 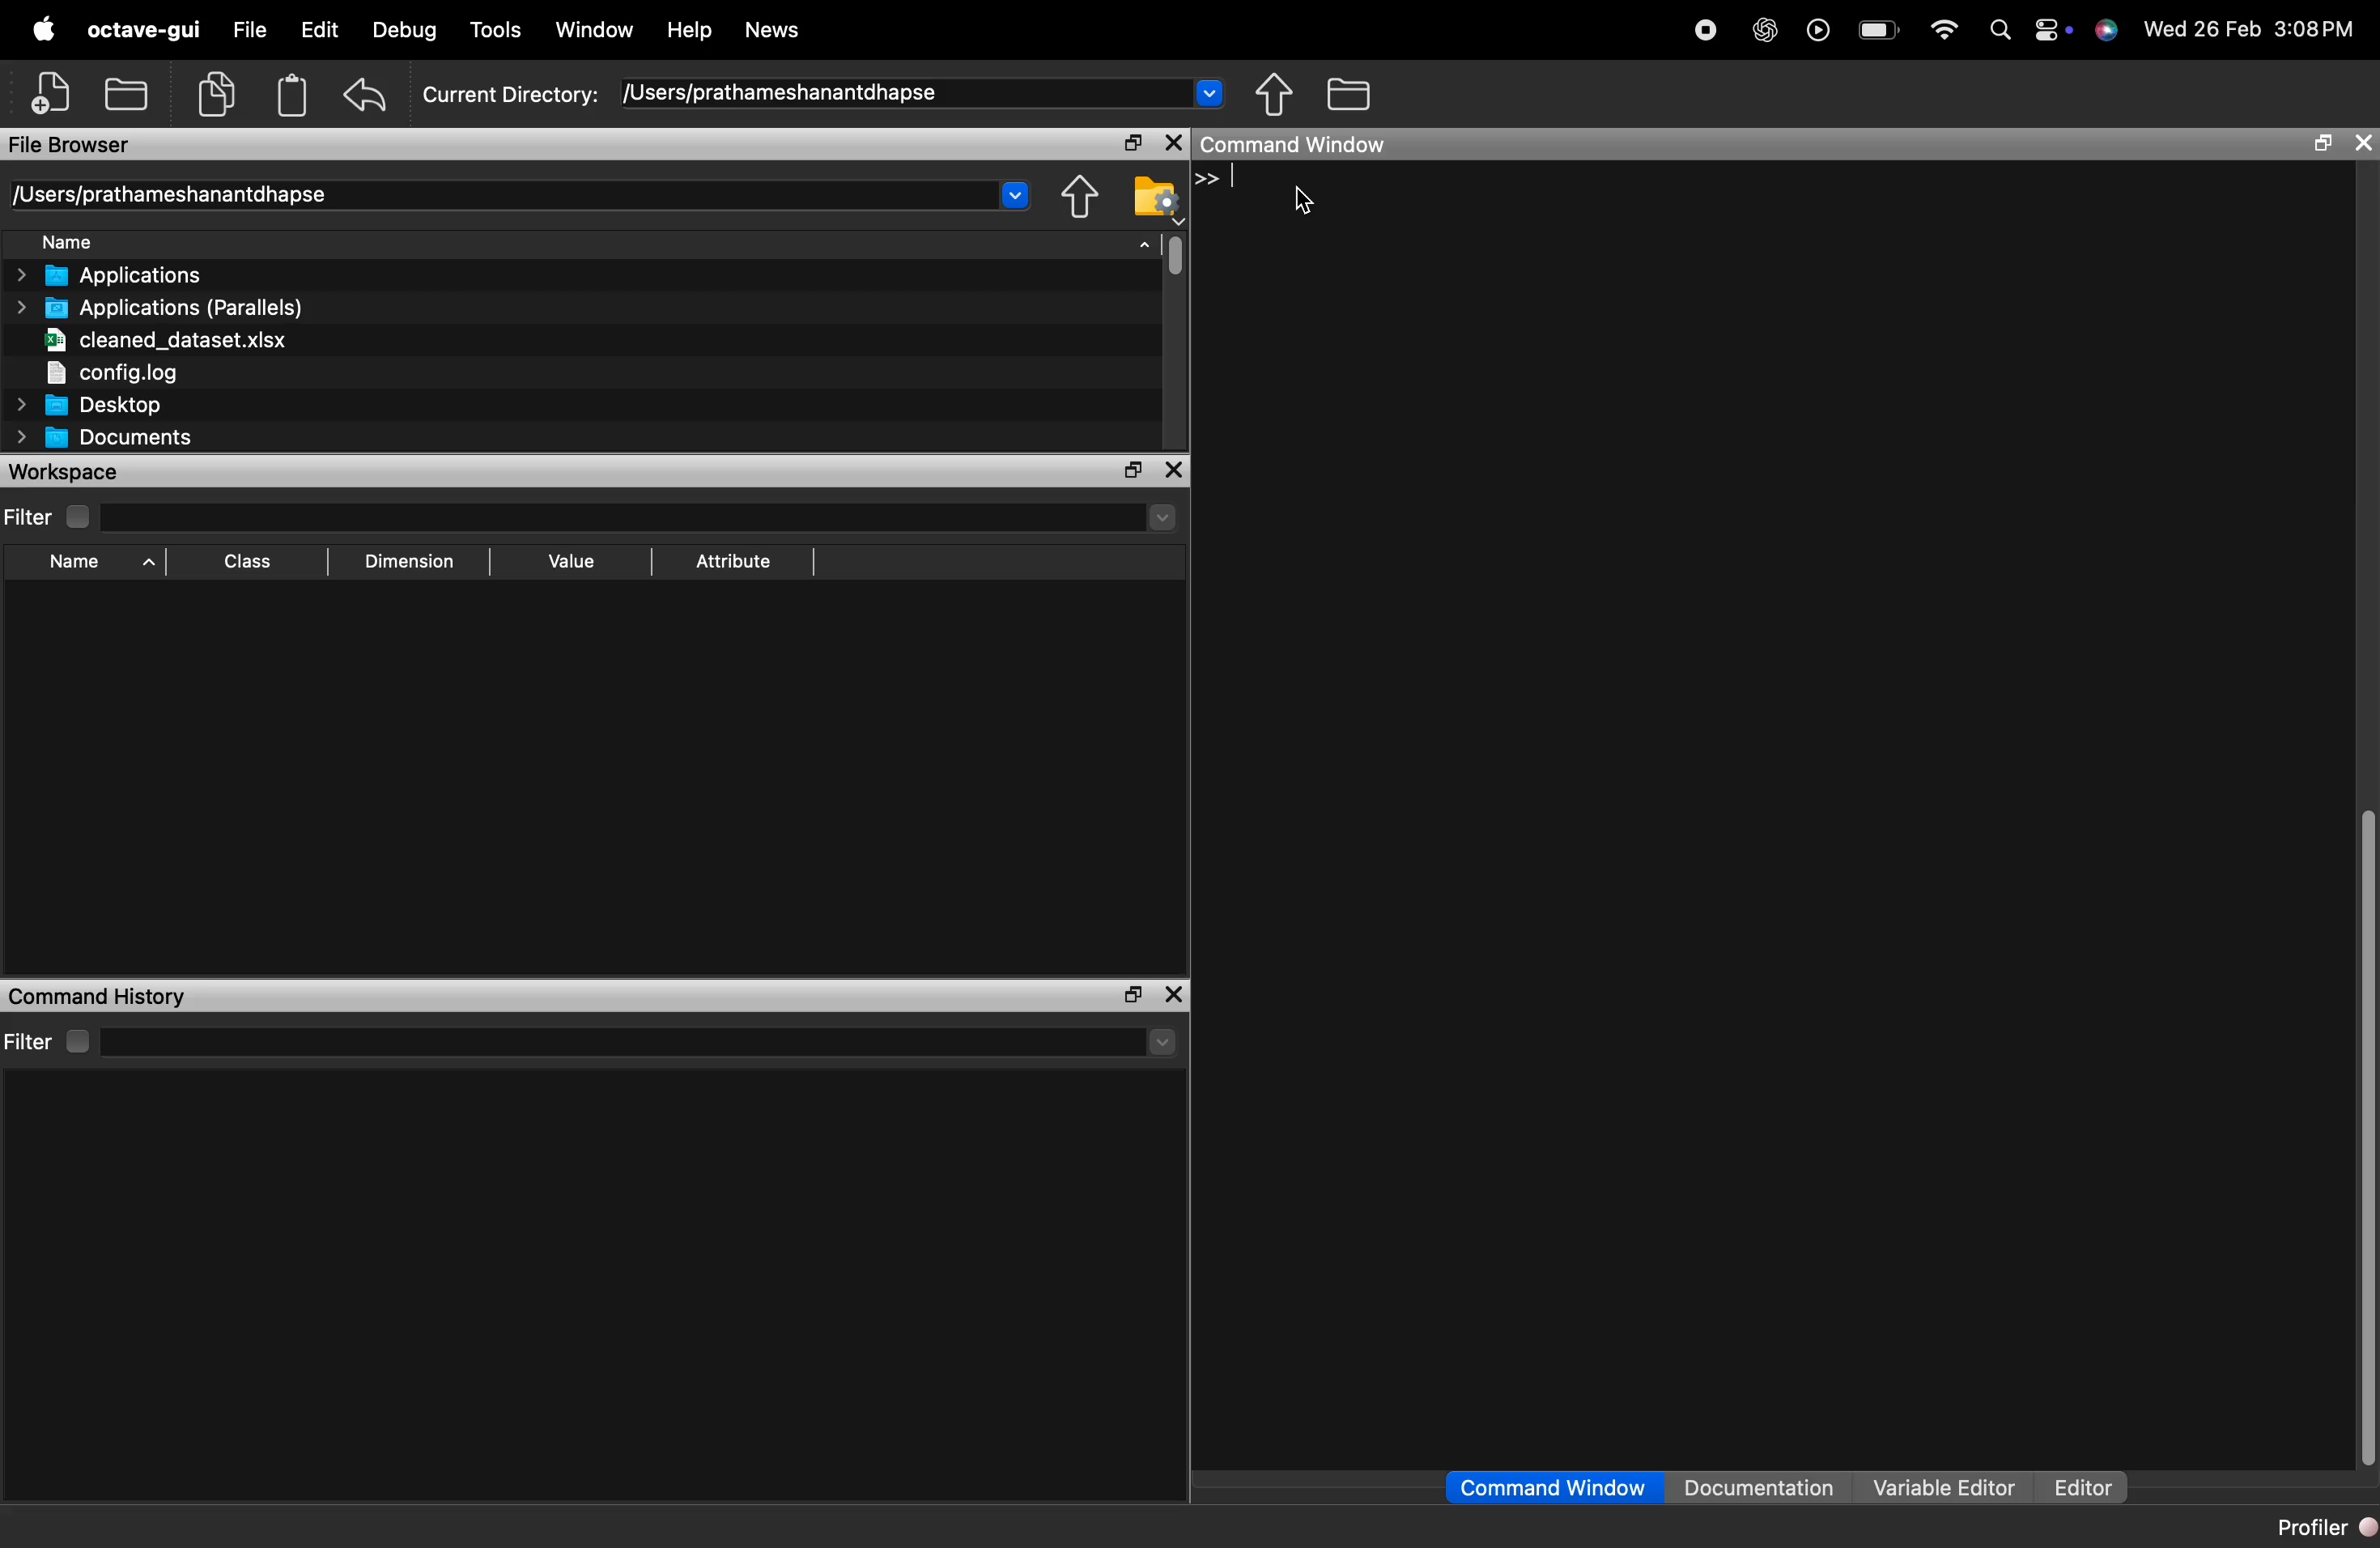 I want to click on chat gpt, so click(x=1766, y=32).